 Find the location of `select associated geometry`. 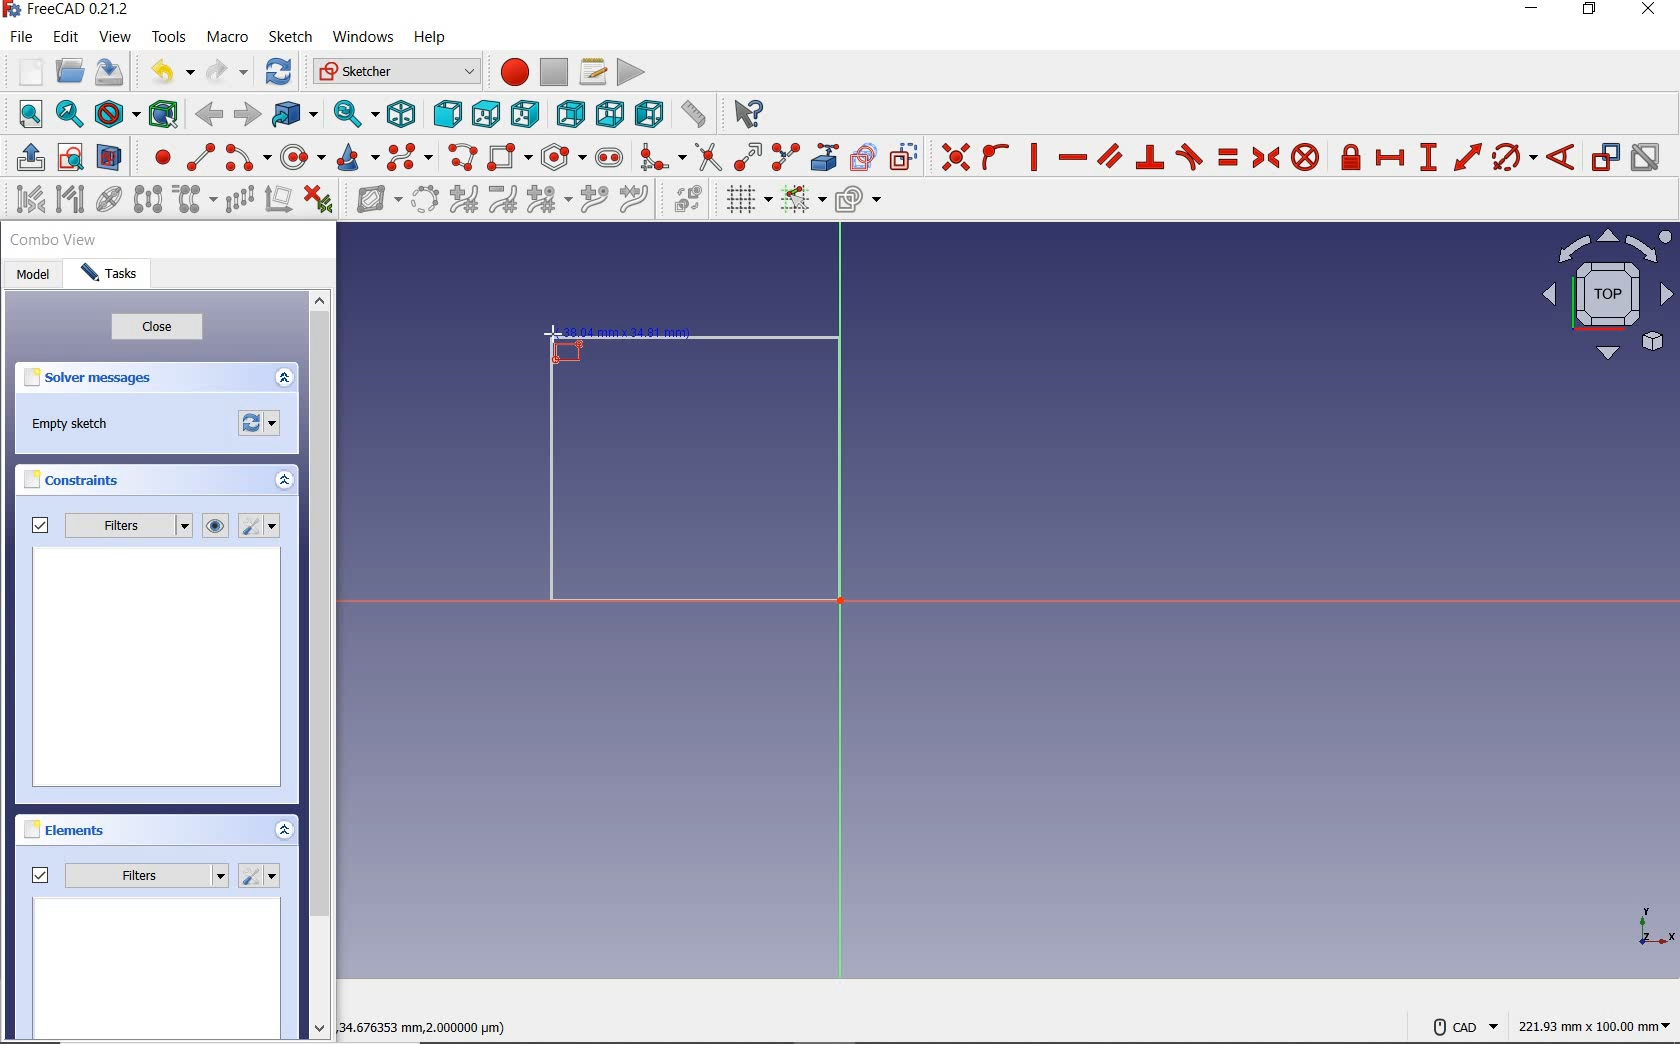

select associated geometry is located at coordinates (69, 200).